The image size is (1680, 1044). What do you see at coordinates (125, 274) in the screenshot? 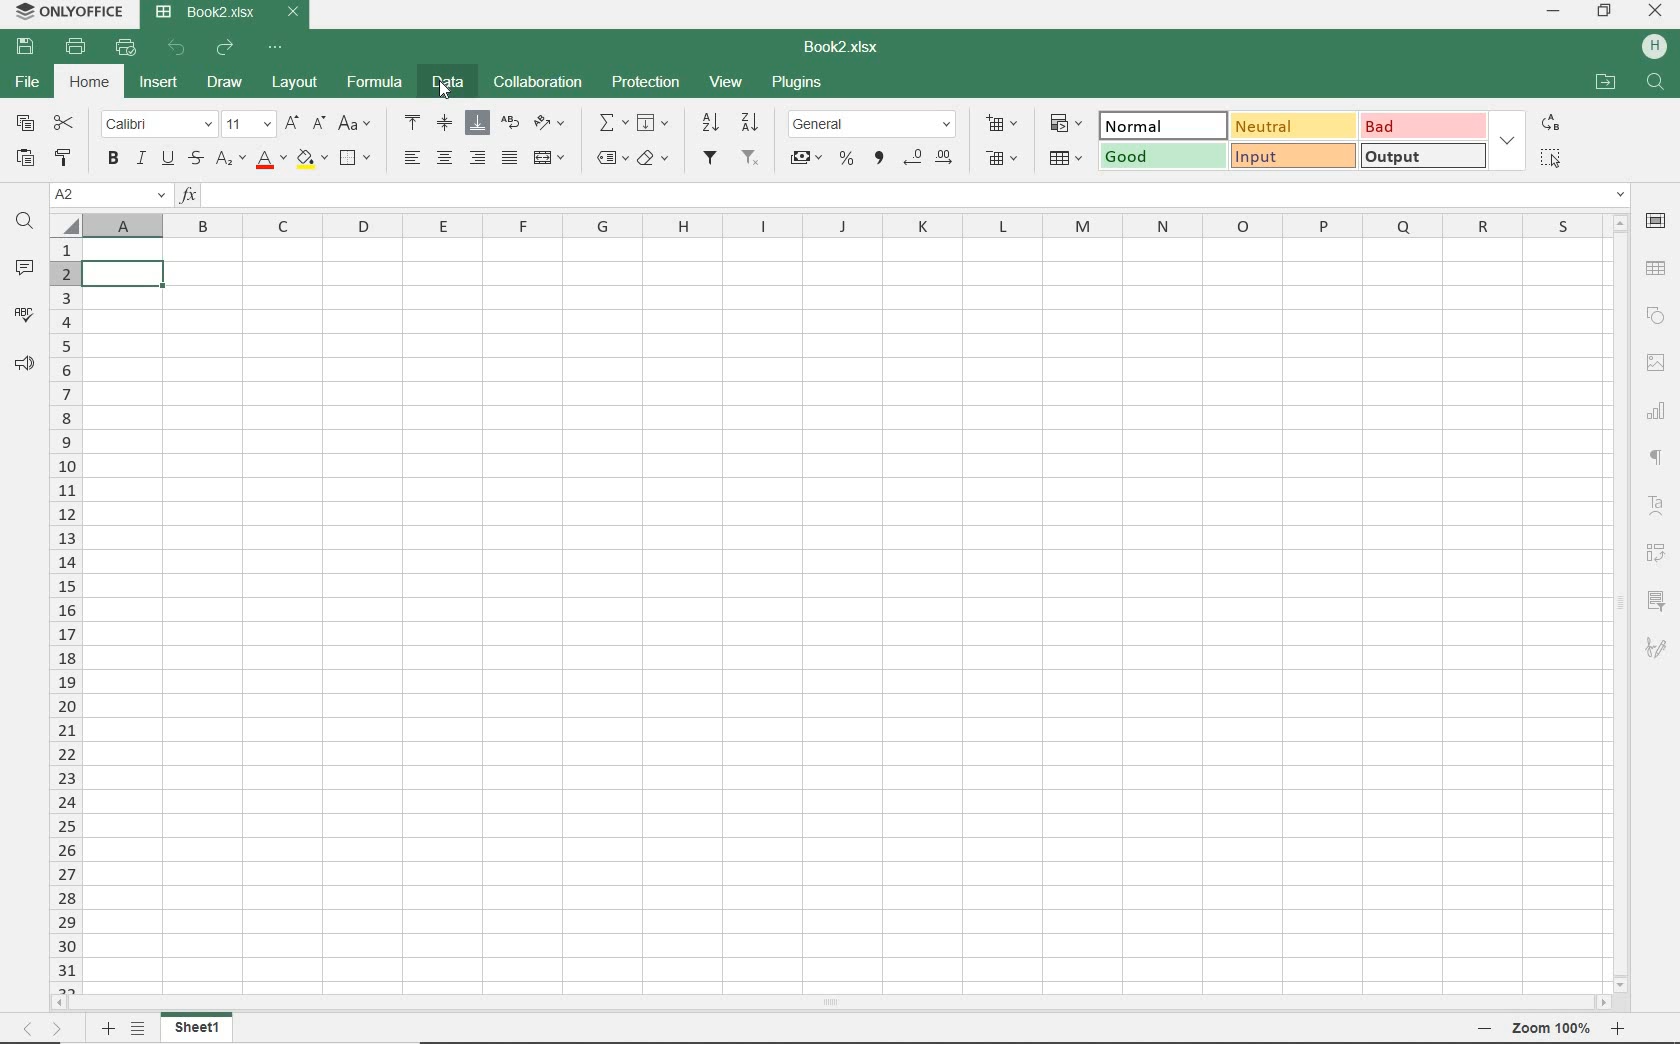
I see `SELECTED CELL` at bounding box center [125, 274].